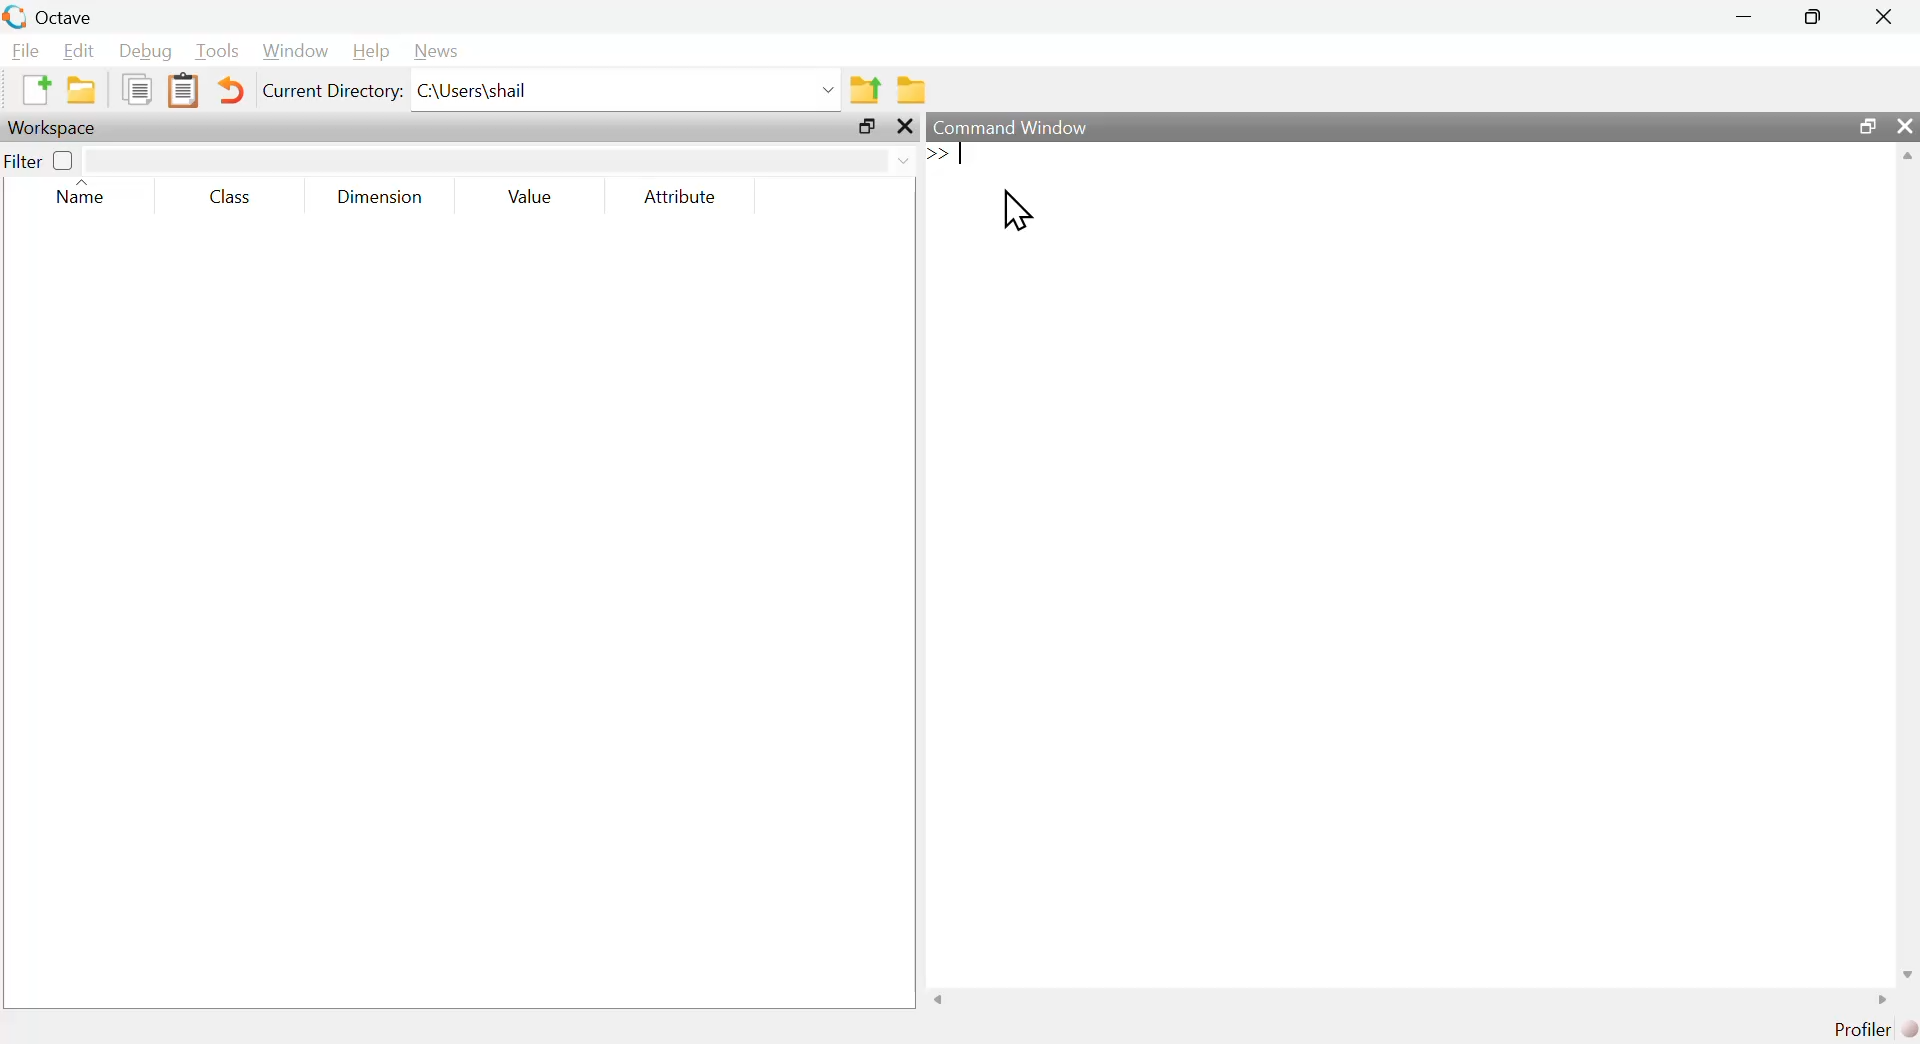 Image resolution: width=1920 pixels, height=1044 pixels. Describe the element at coordinates (1887, 14) in the screenshot. I see `close` at that location.